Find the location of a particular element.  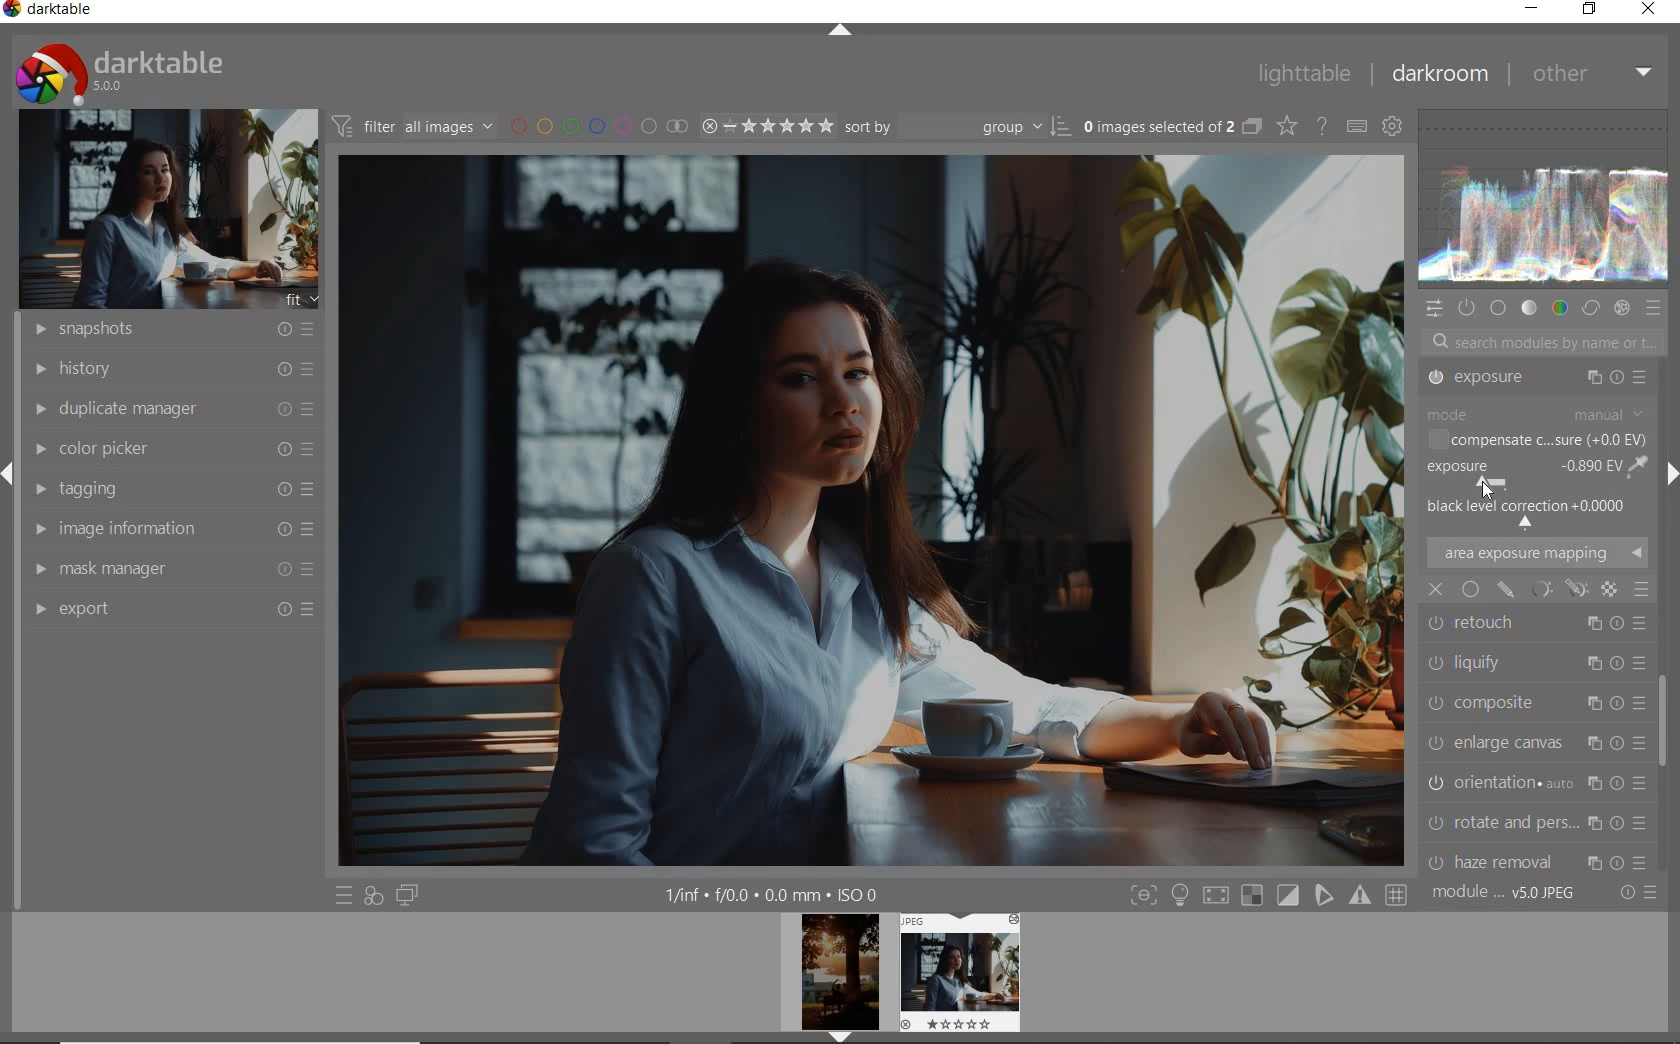

SCALE PIXELS is located at coordinates (1546, 856).